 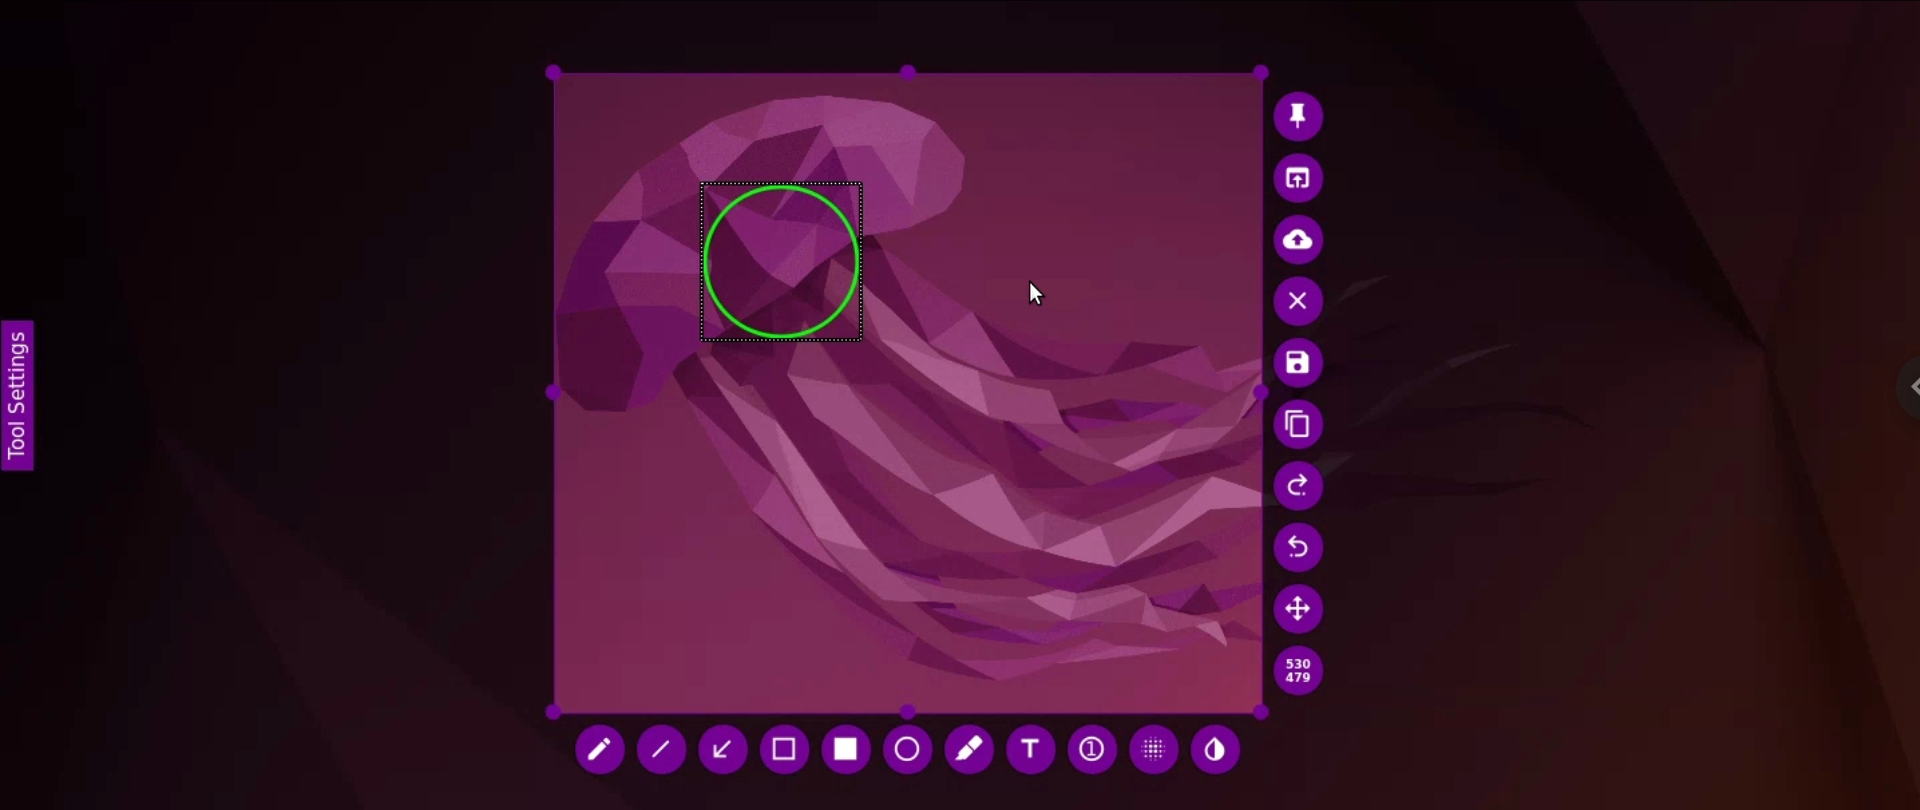 I want to click on leave image, so click(x=1302, y=303).